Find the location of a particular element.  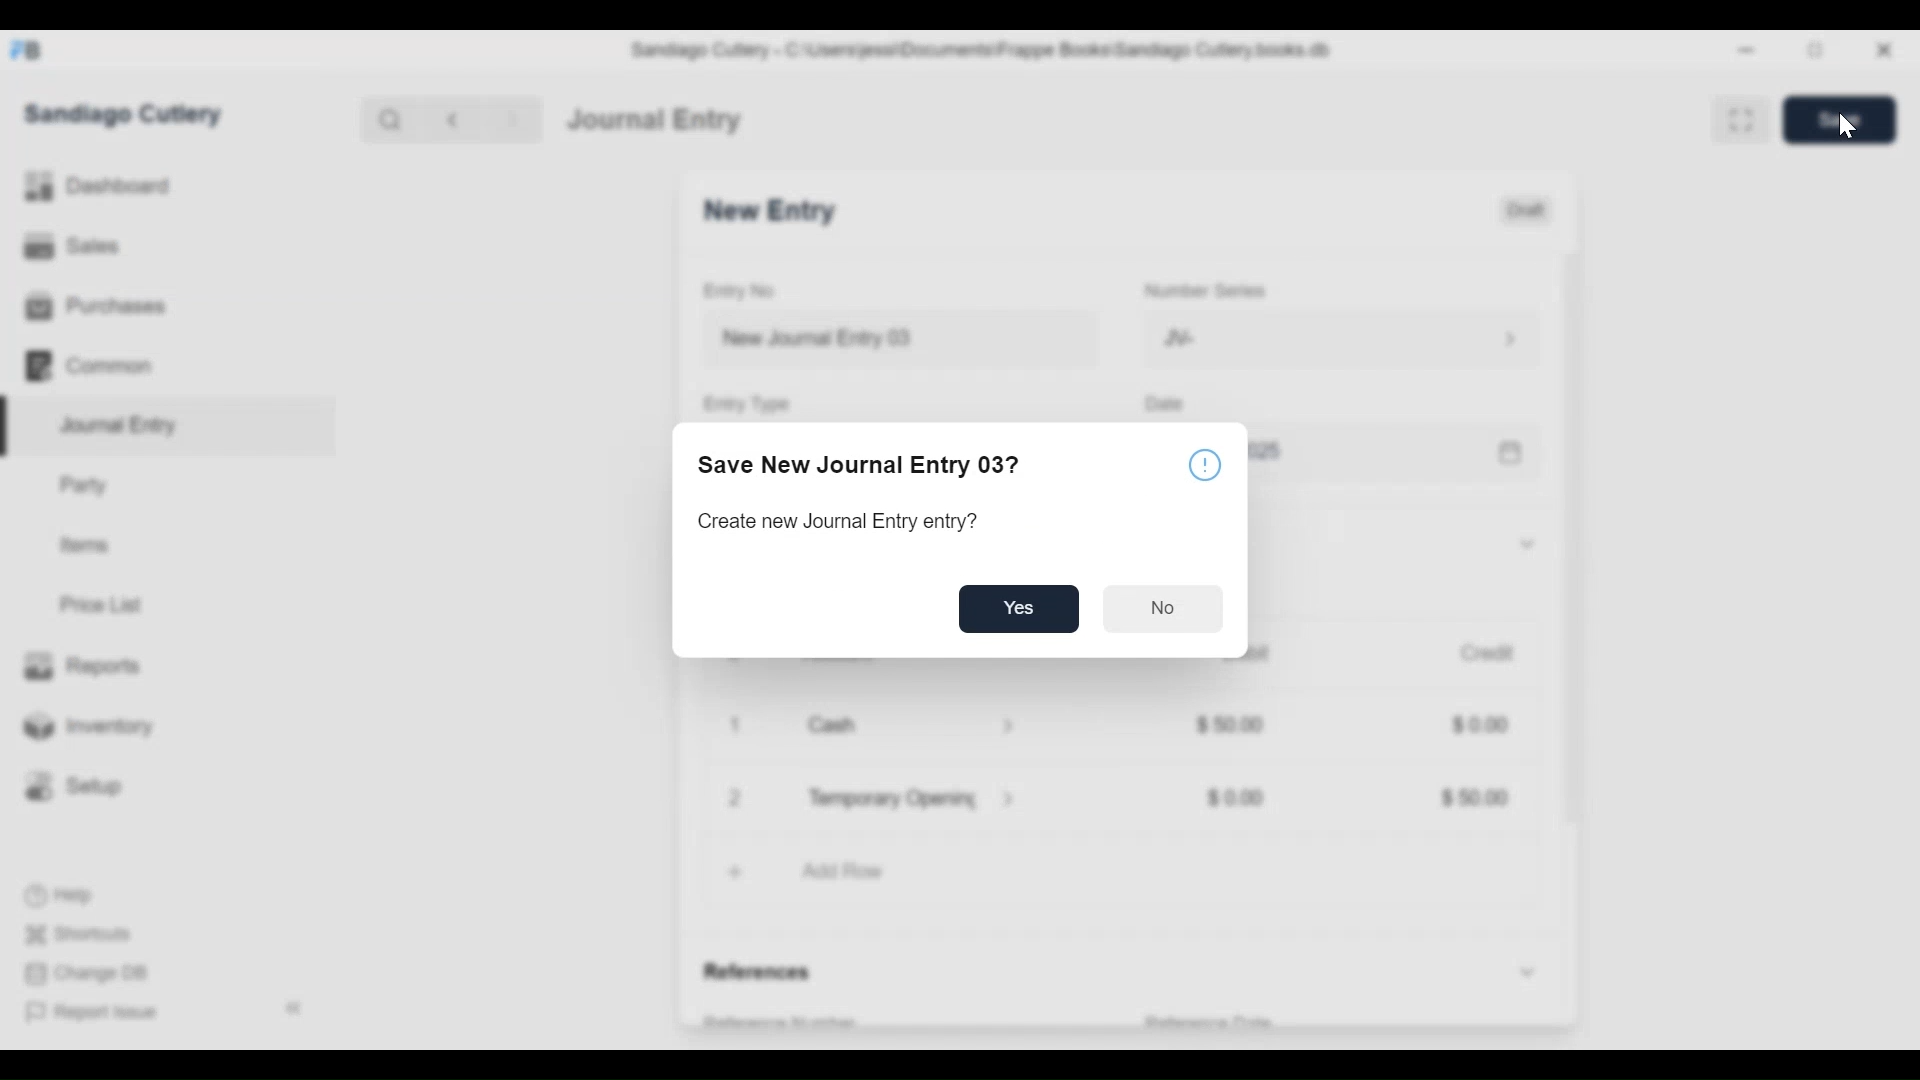

Cursor is located at coordinates (1850, 127).